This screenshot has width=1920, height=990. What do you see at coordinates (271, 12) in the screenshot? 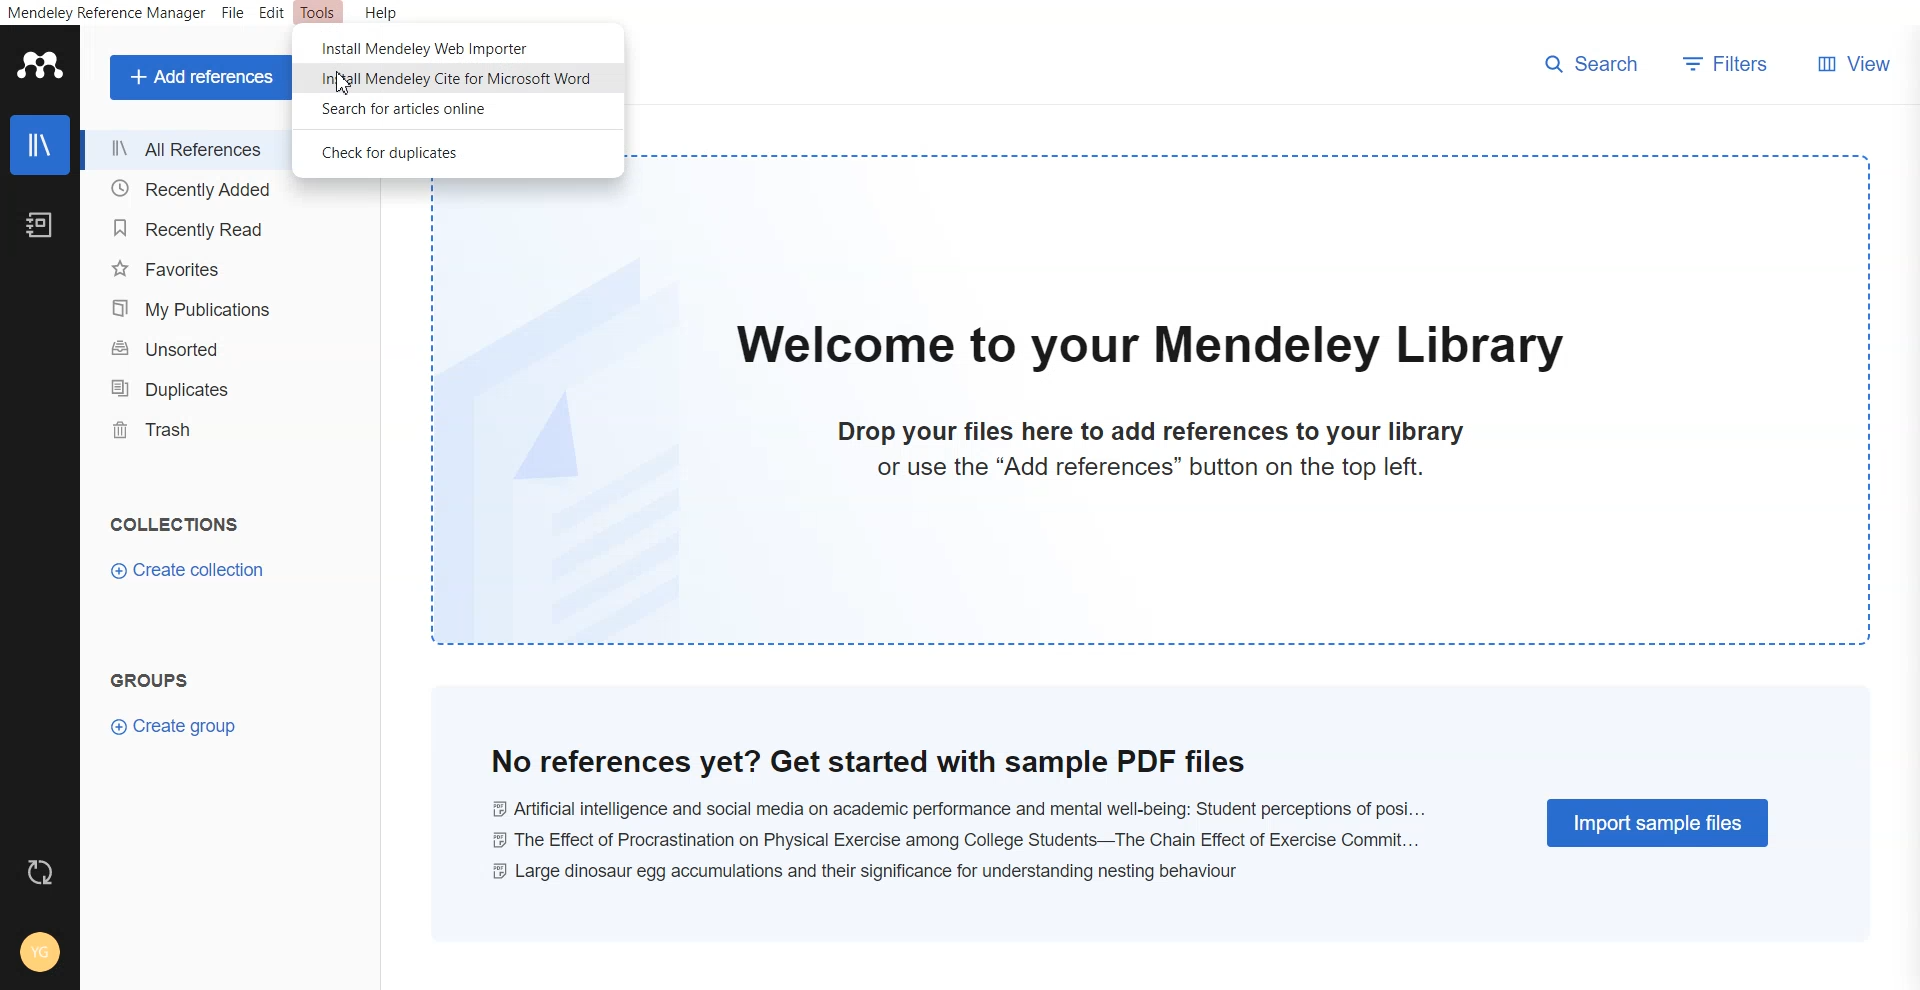
I see `Edit` at bounding box center [271, 12].